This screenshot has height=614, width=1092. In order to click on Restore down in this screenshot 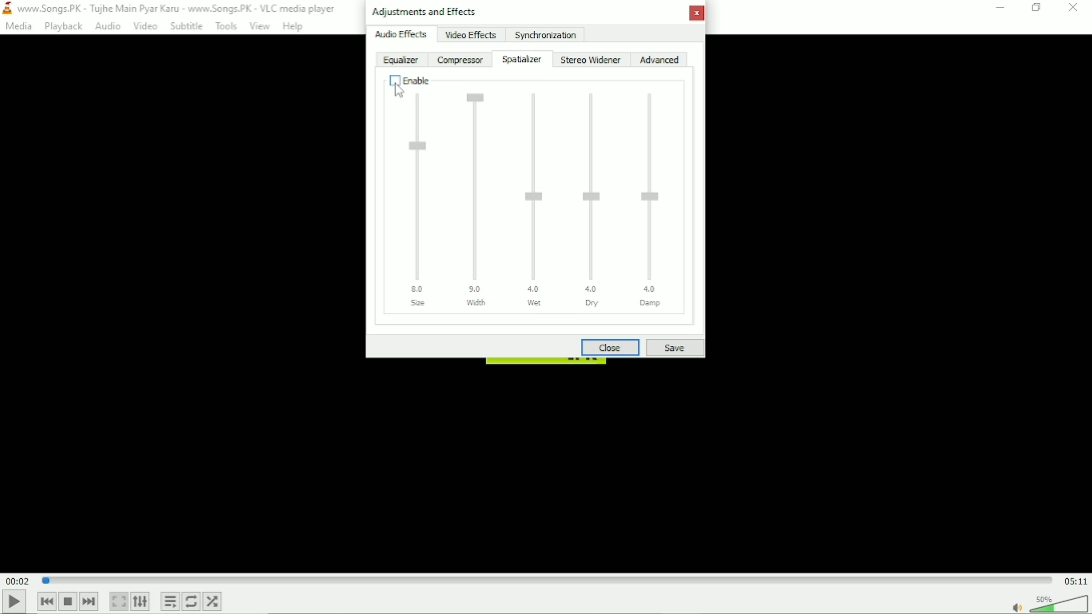, I will do `click(1036, 8)`.